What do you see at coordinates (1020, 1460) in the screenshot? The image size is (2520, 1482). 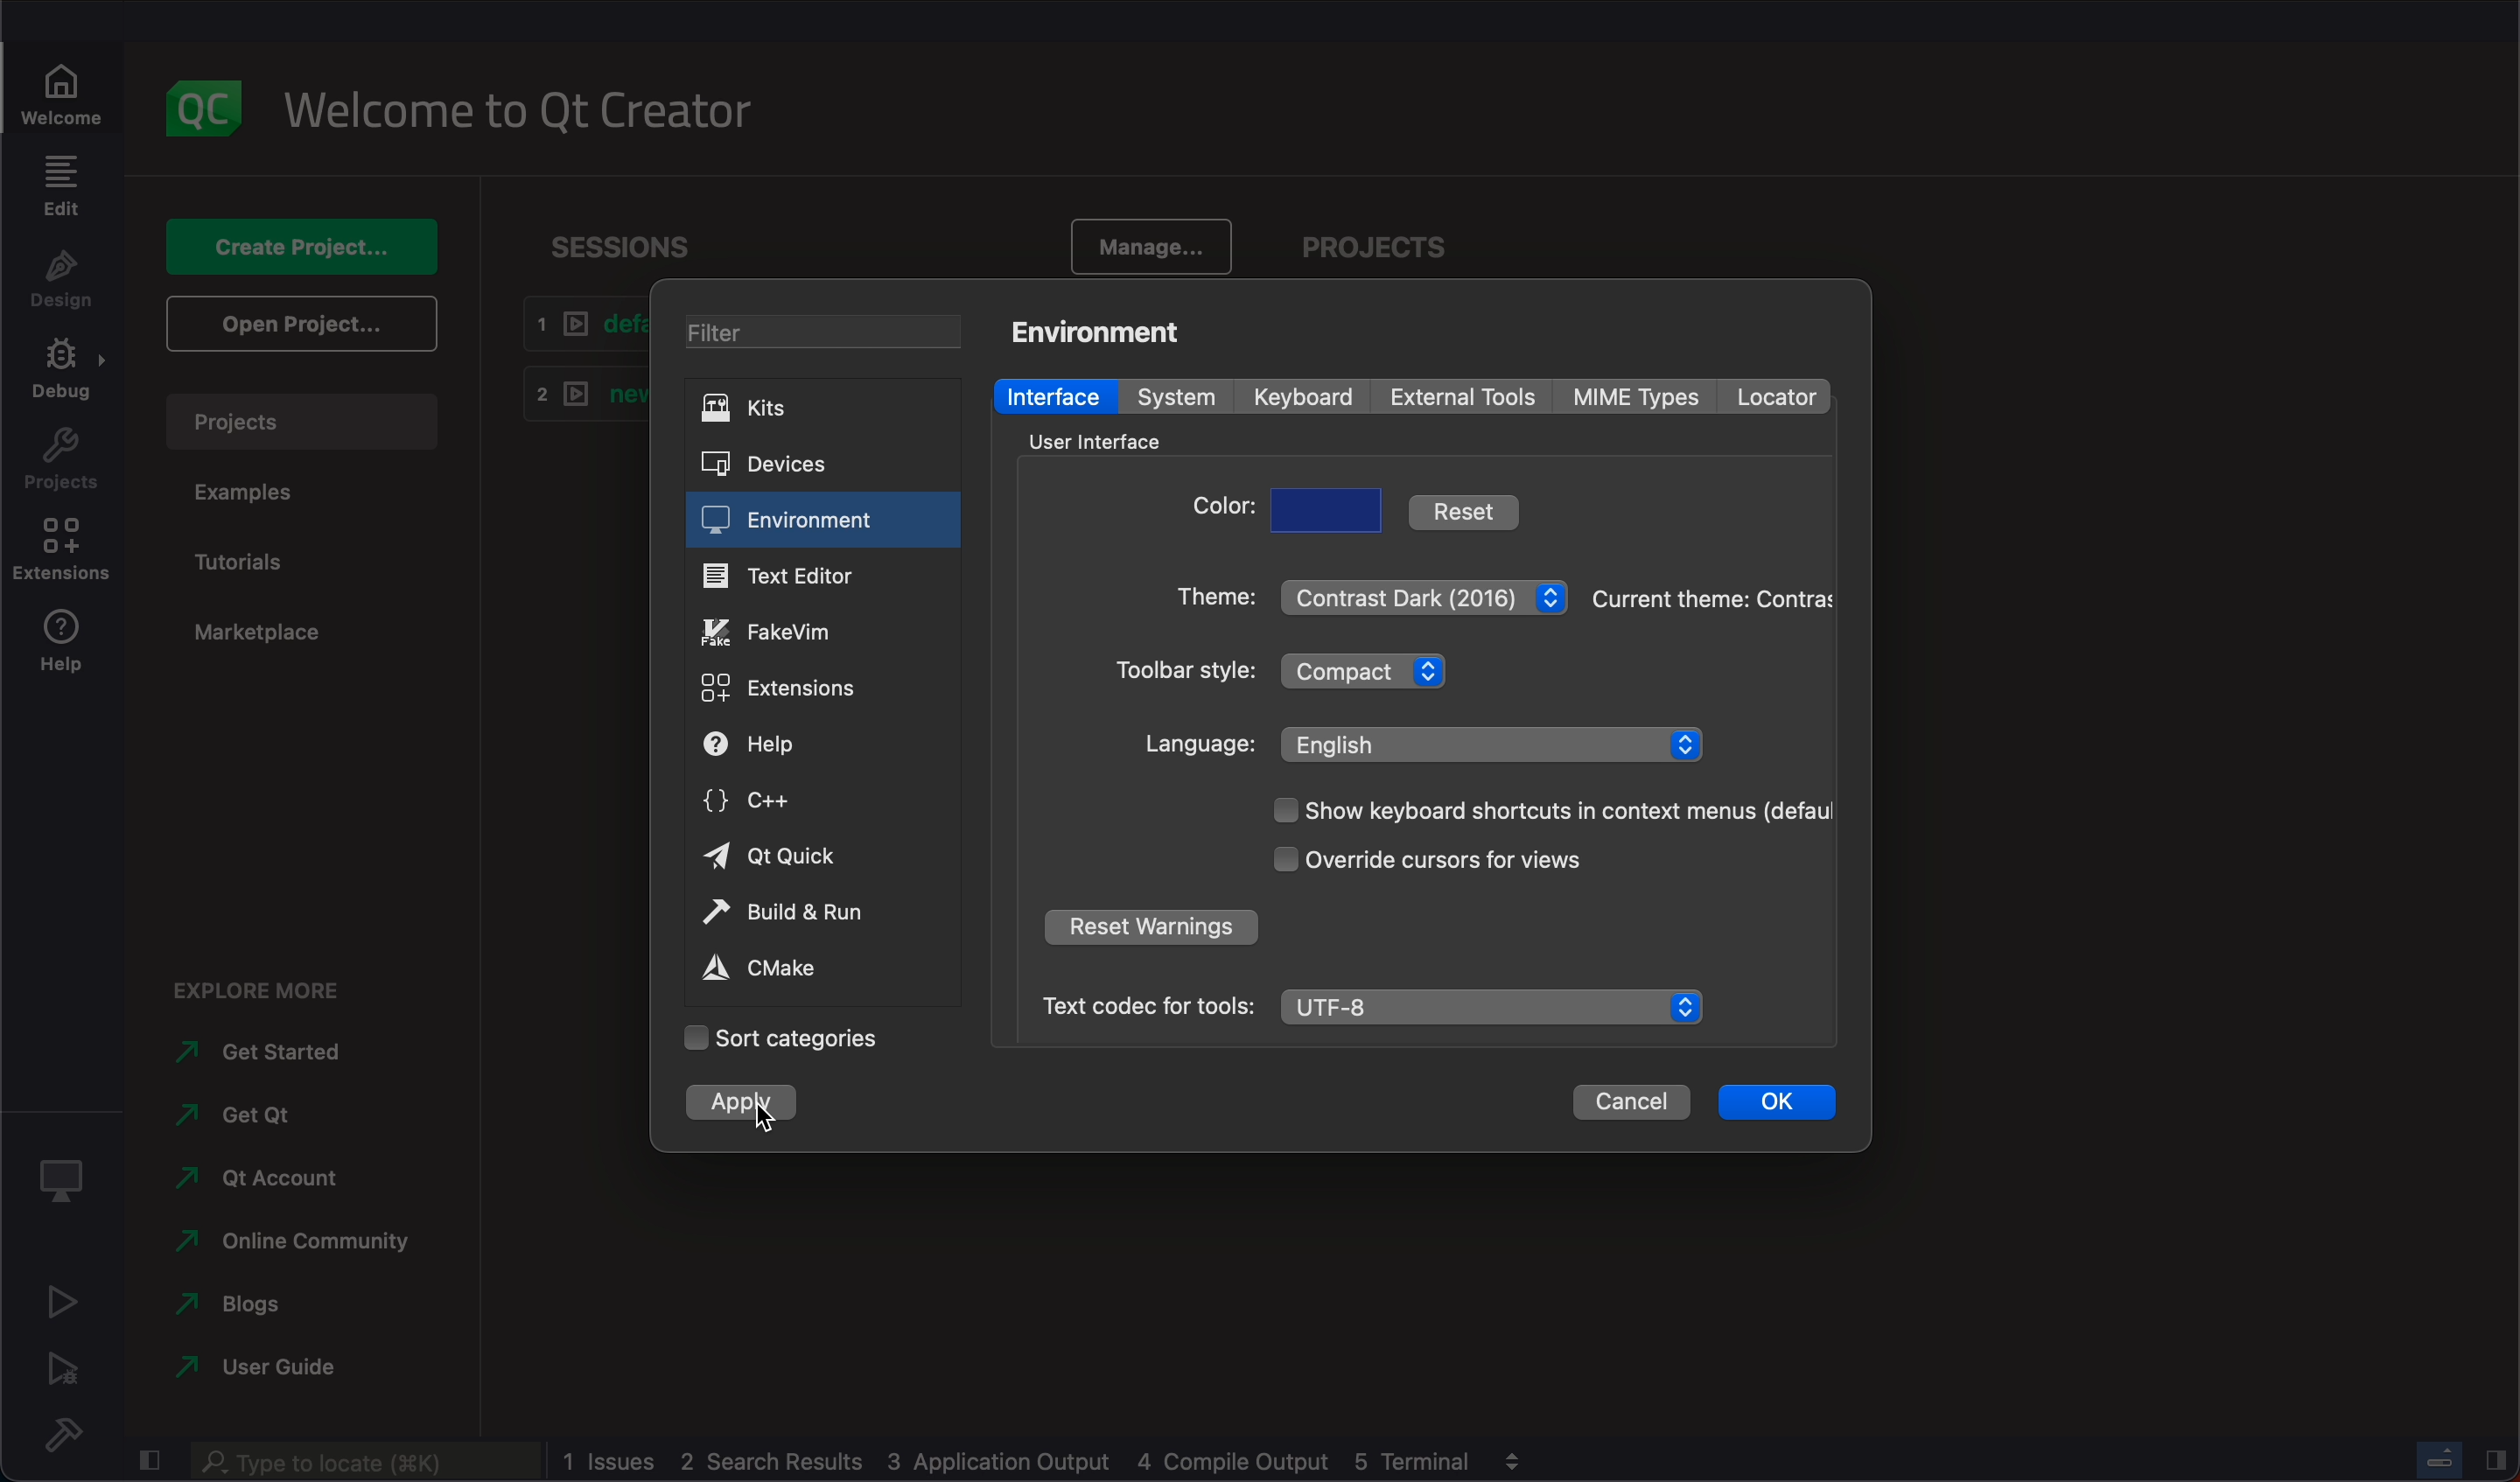 I see `logs` at bounding box center [1020, 1460].